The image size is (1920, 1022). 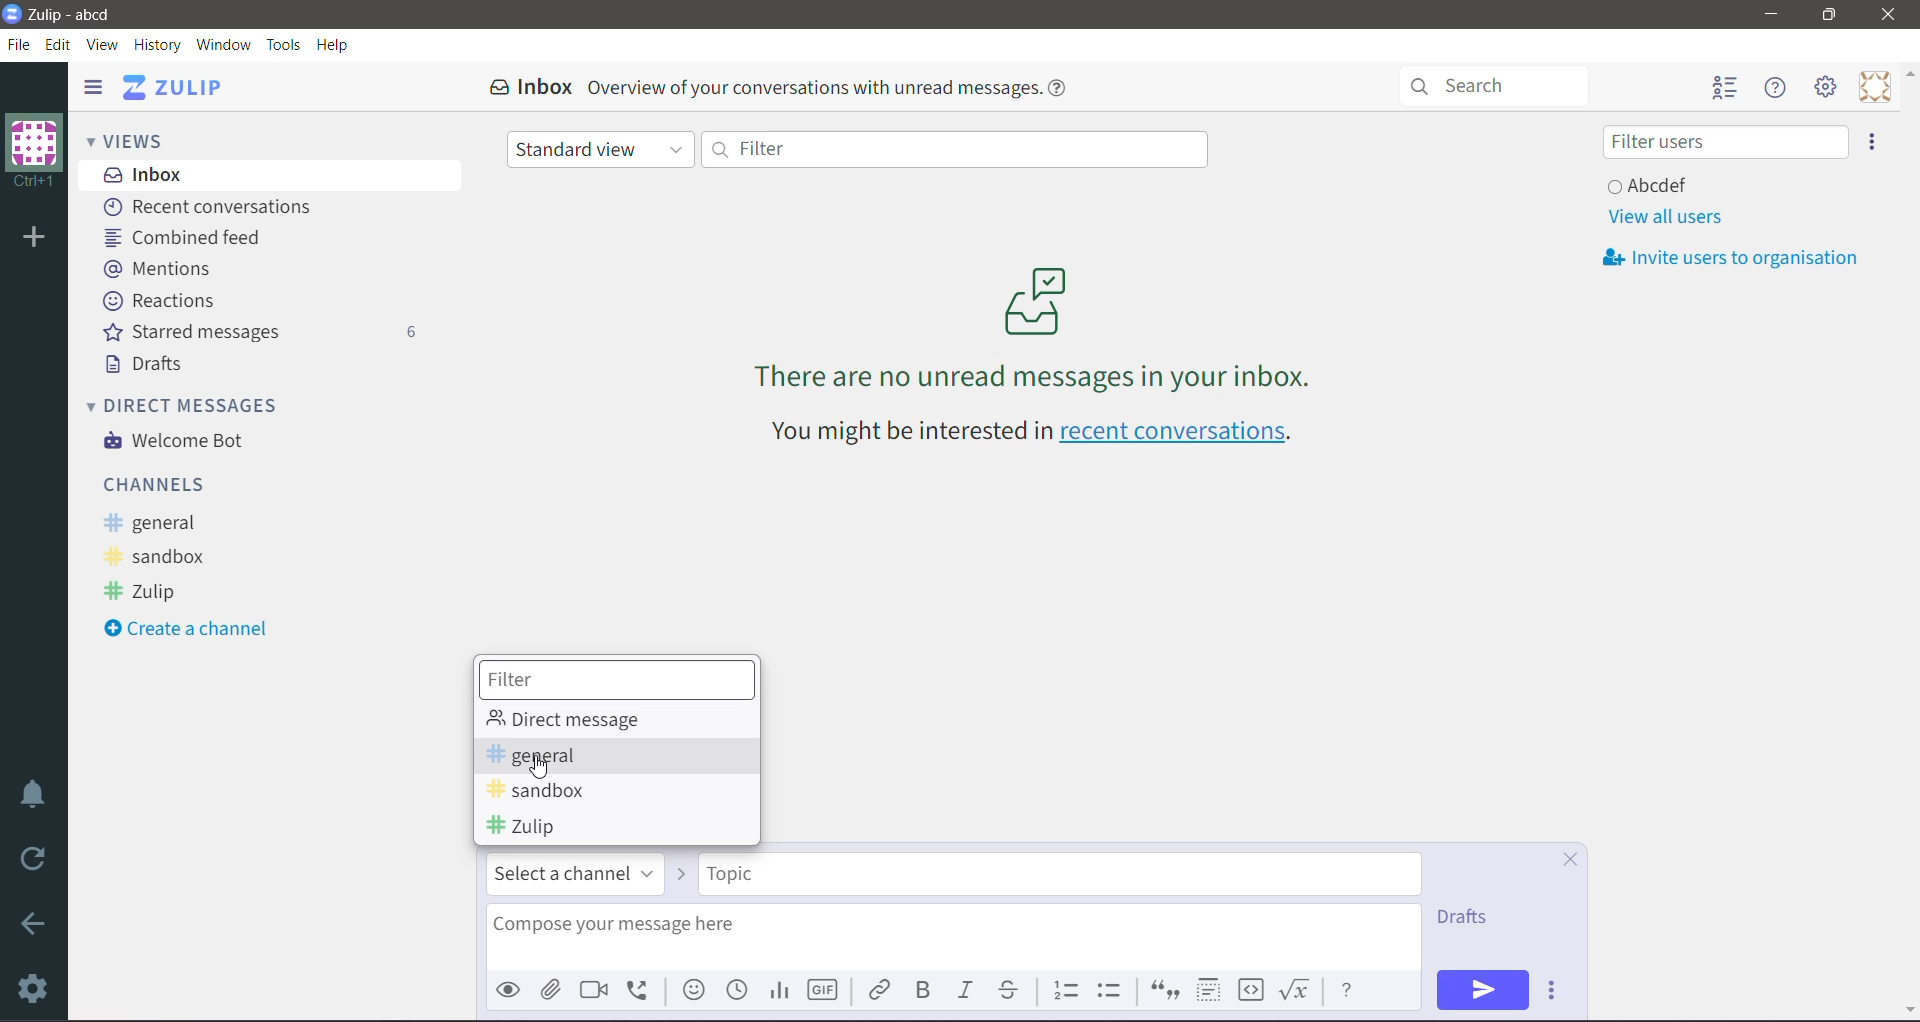 I want to click on Close, so click(x=1891, y=15).